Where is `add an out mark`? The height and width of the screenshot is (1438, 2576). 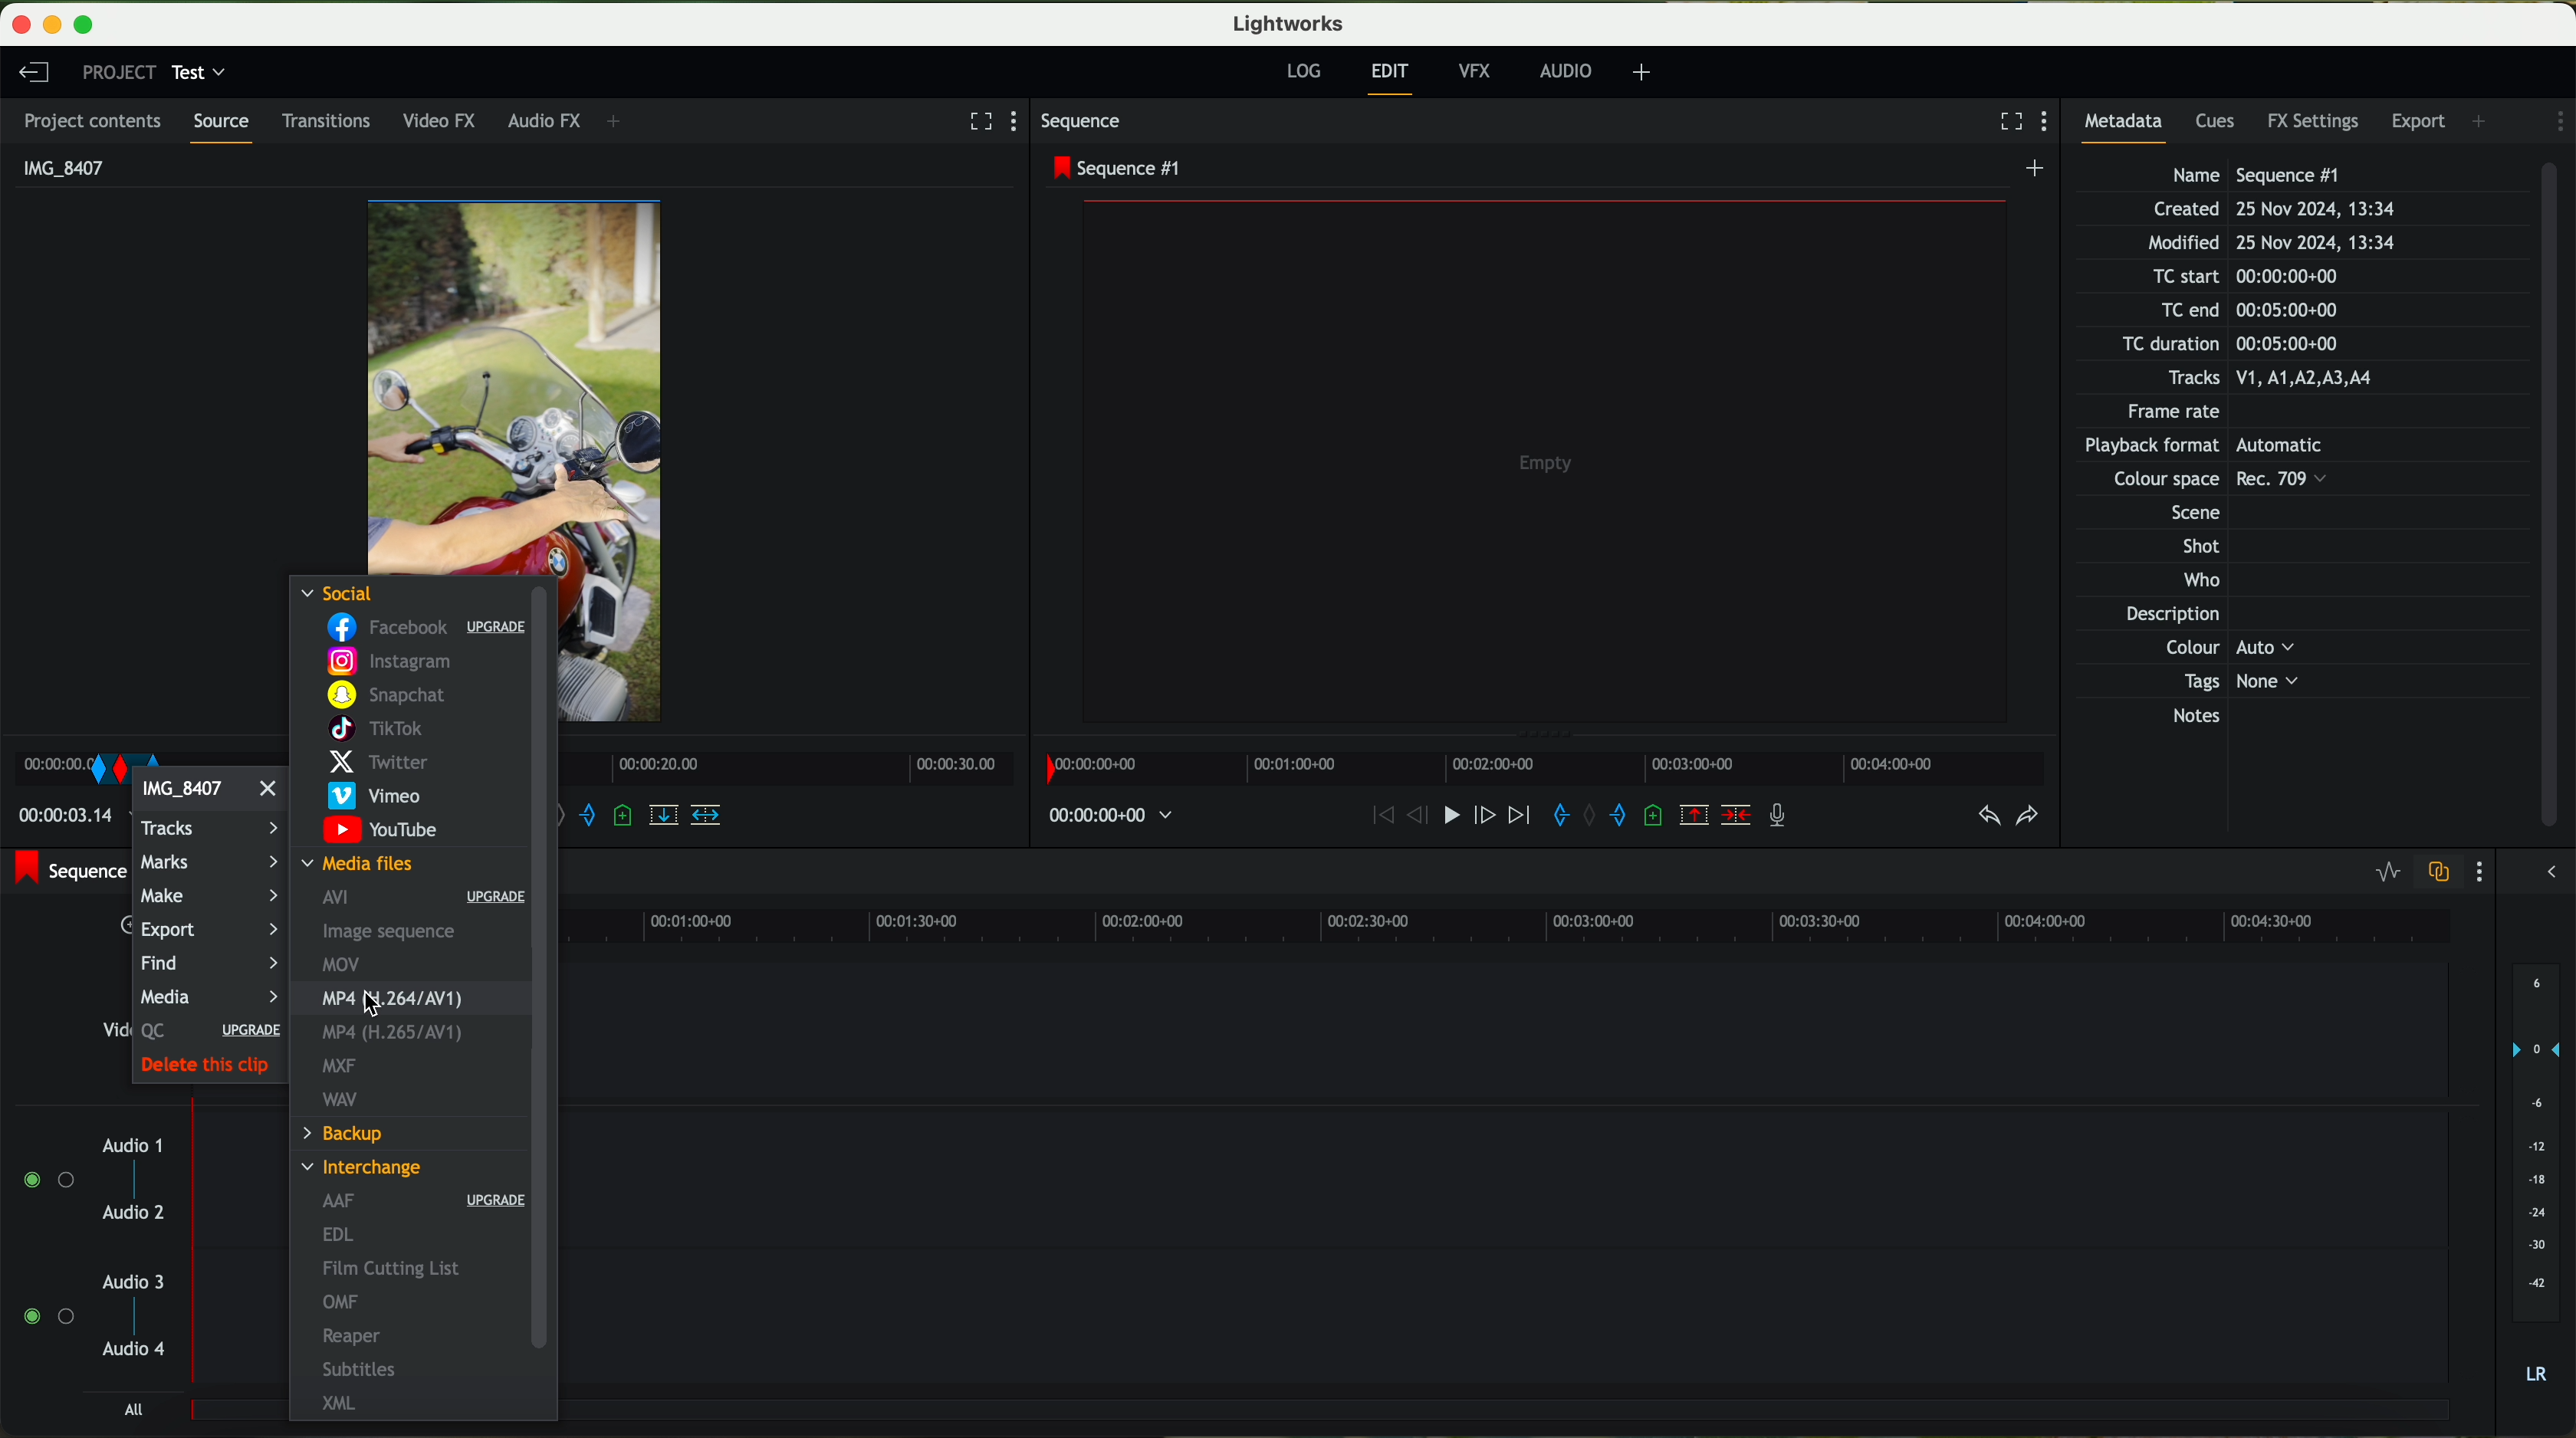 add an out mark is located at coordinates (1609, 816).